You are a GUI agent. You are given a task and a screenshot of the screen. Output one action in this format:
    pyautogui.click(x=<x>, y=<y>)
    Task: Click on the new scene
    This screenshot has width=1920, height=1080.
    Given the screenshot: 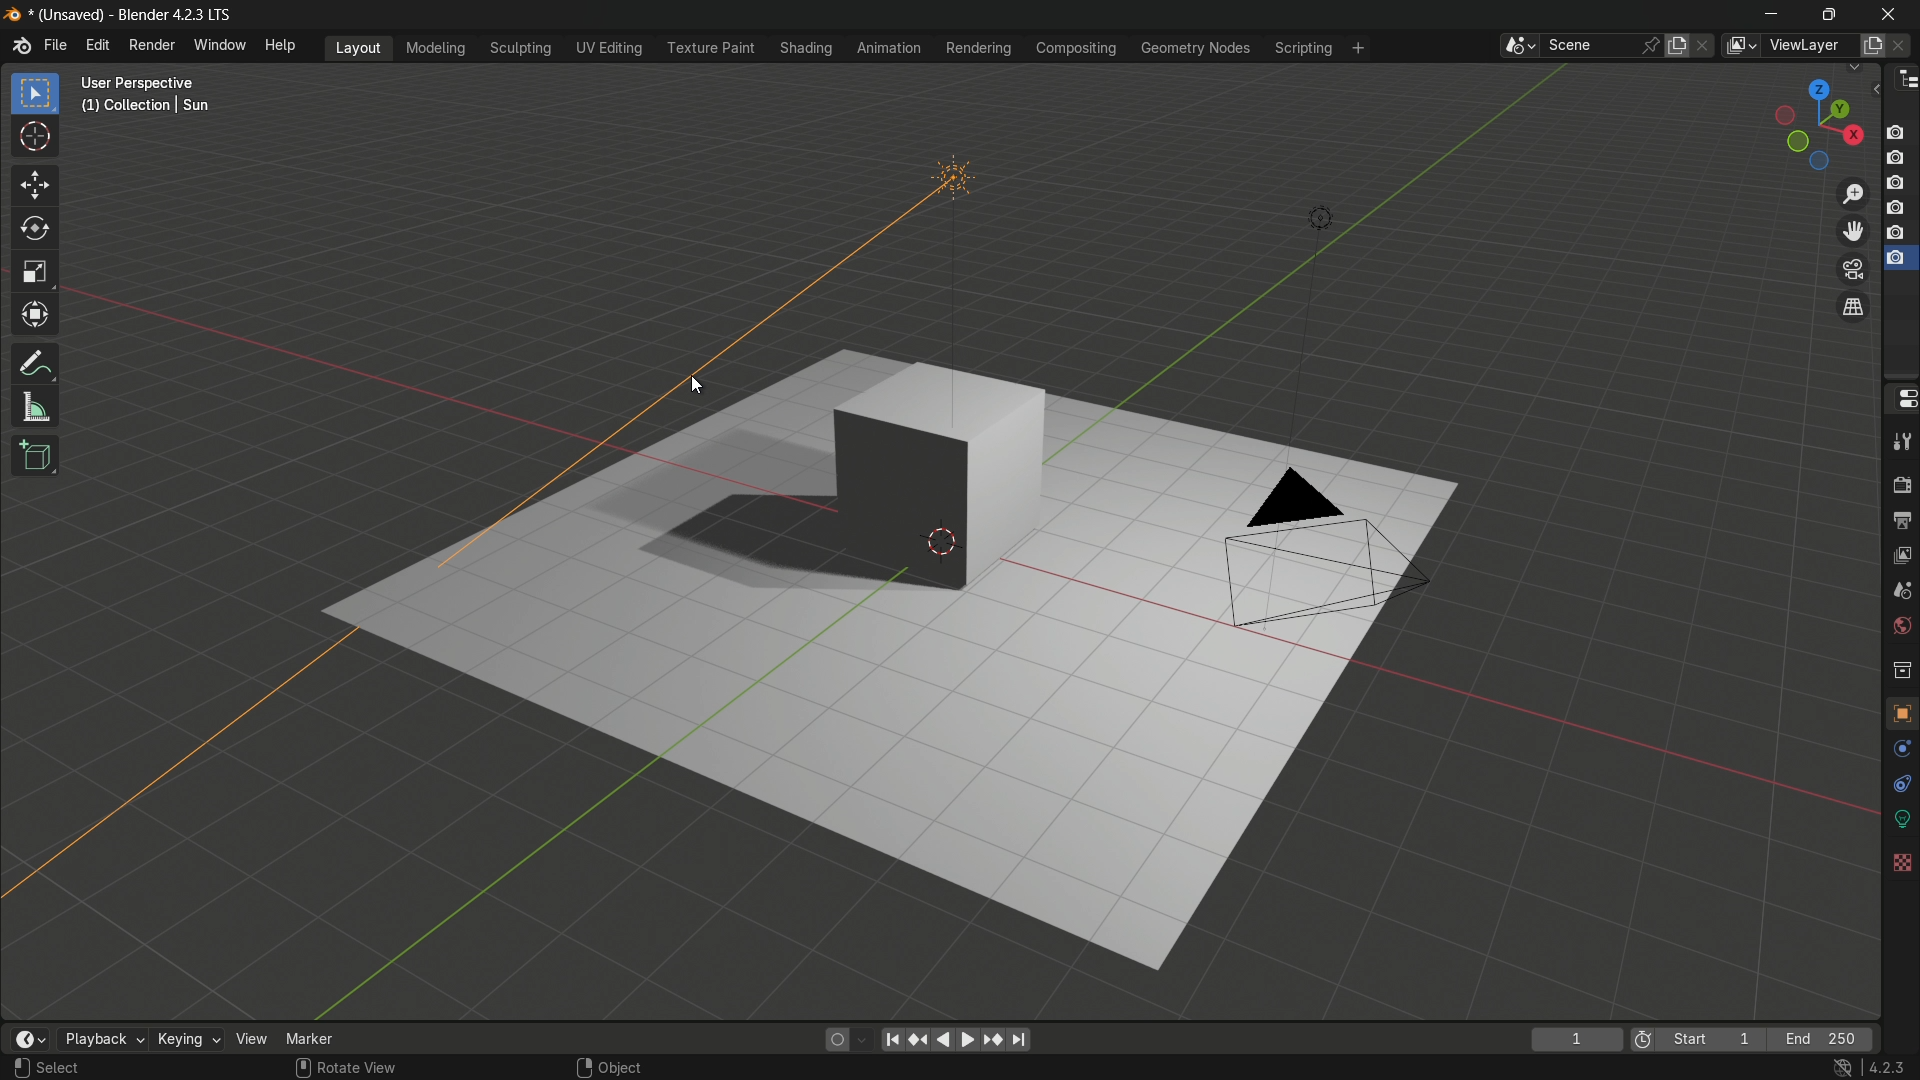 What is the action you would take?
    pyautogui.click(x=1678, y=44)
    